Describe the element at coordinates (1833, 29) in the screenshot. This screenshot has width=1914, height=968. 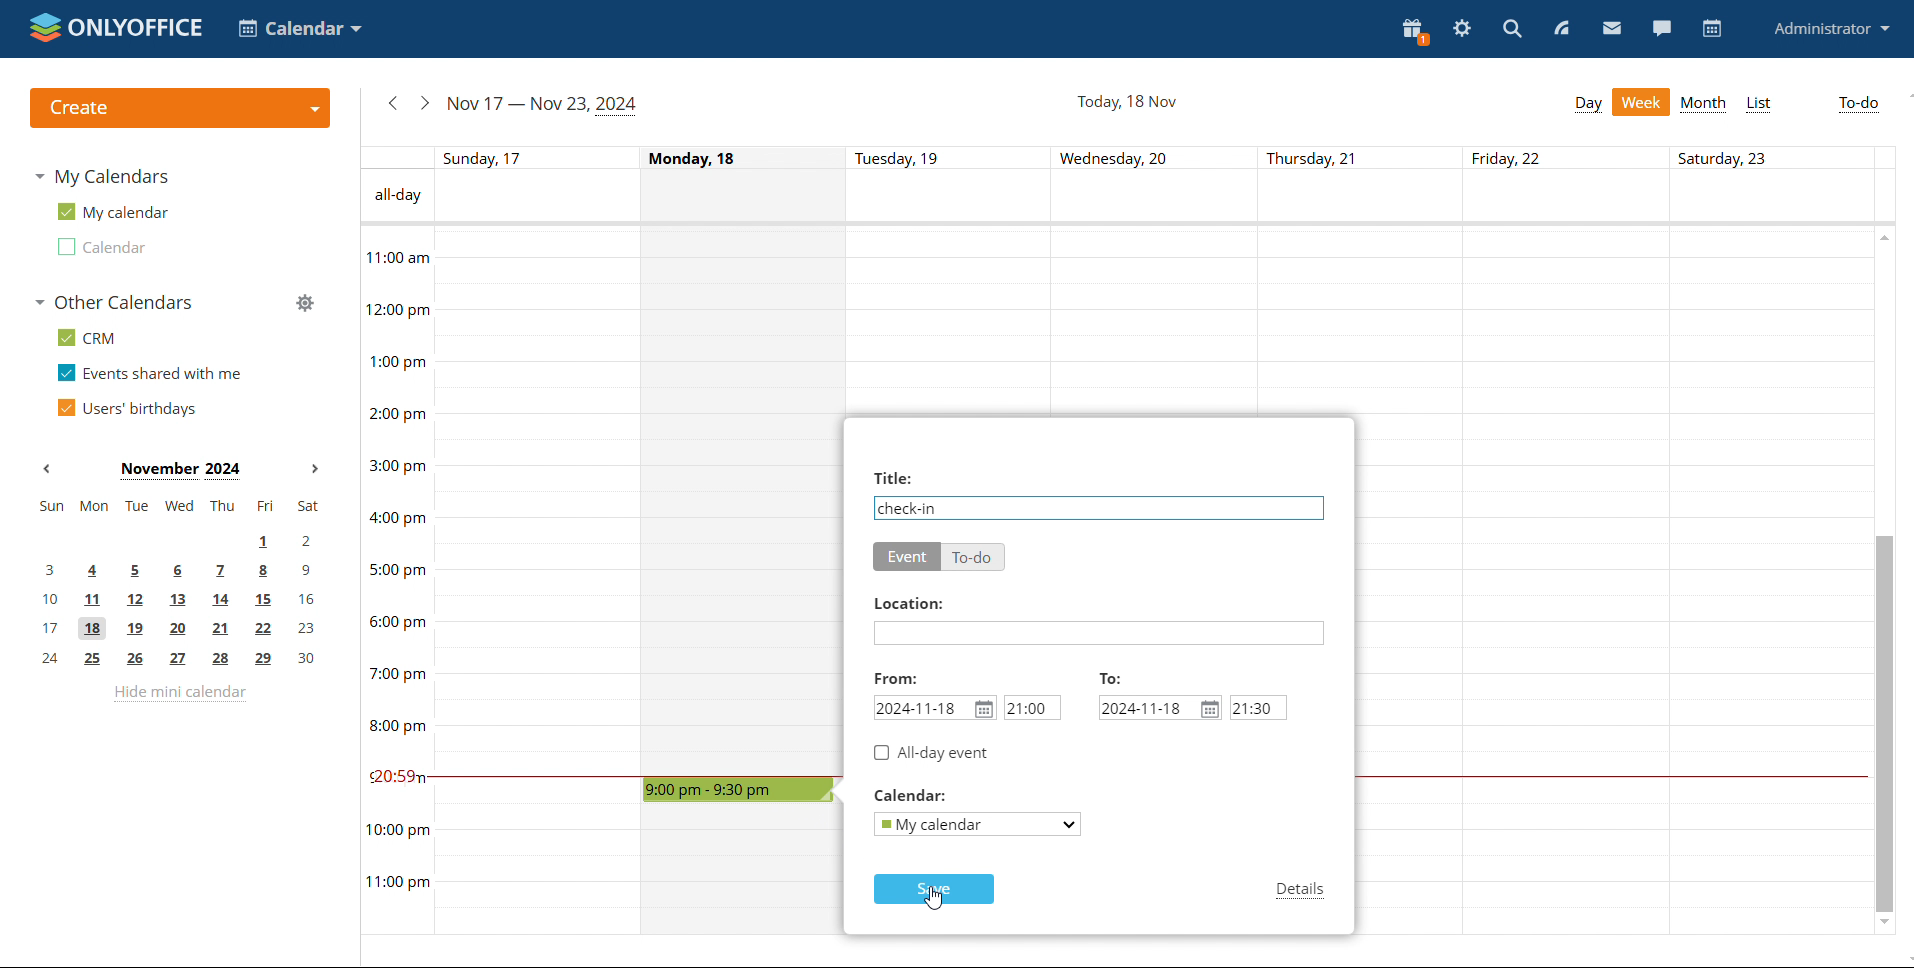
I see `profile` at that location.